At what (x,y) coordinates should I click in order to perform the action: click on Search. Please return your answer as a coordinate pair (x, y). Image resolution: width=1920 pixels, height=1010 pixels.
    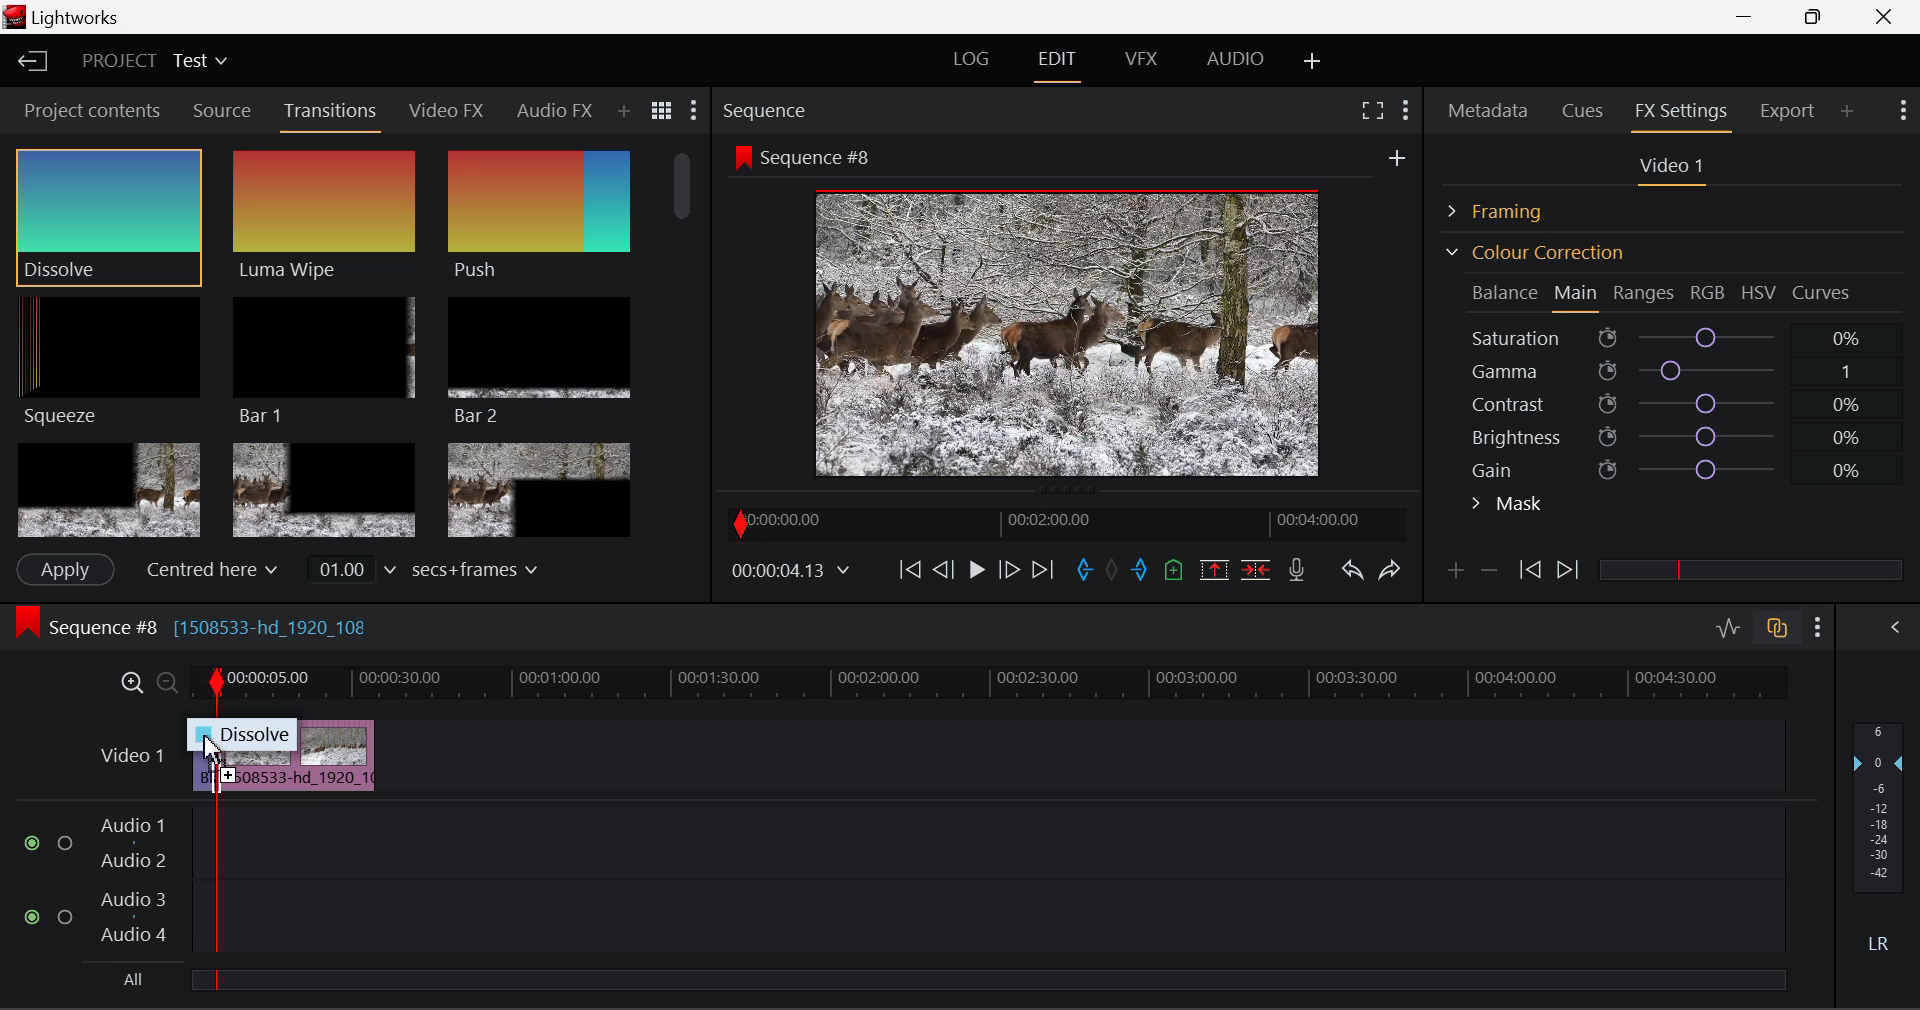
    Looking at the image, I should click on (630, 111).